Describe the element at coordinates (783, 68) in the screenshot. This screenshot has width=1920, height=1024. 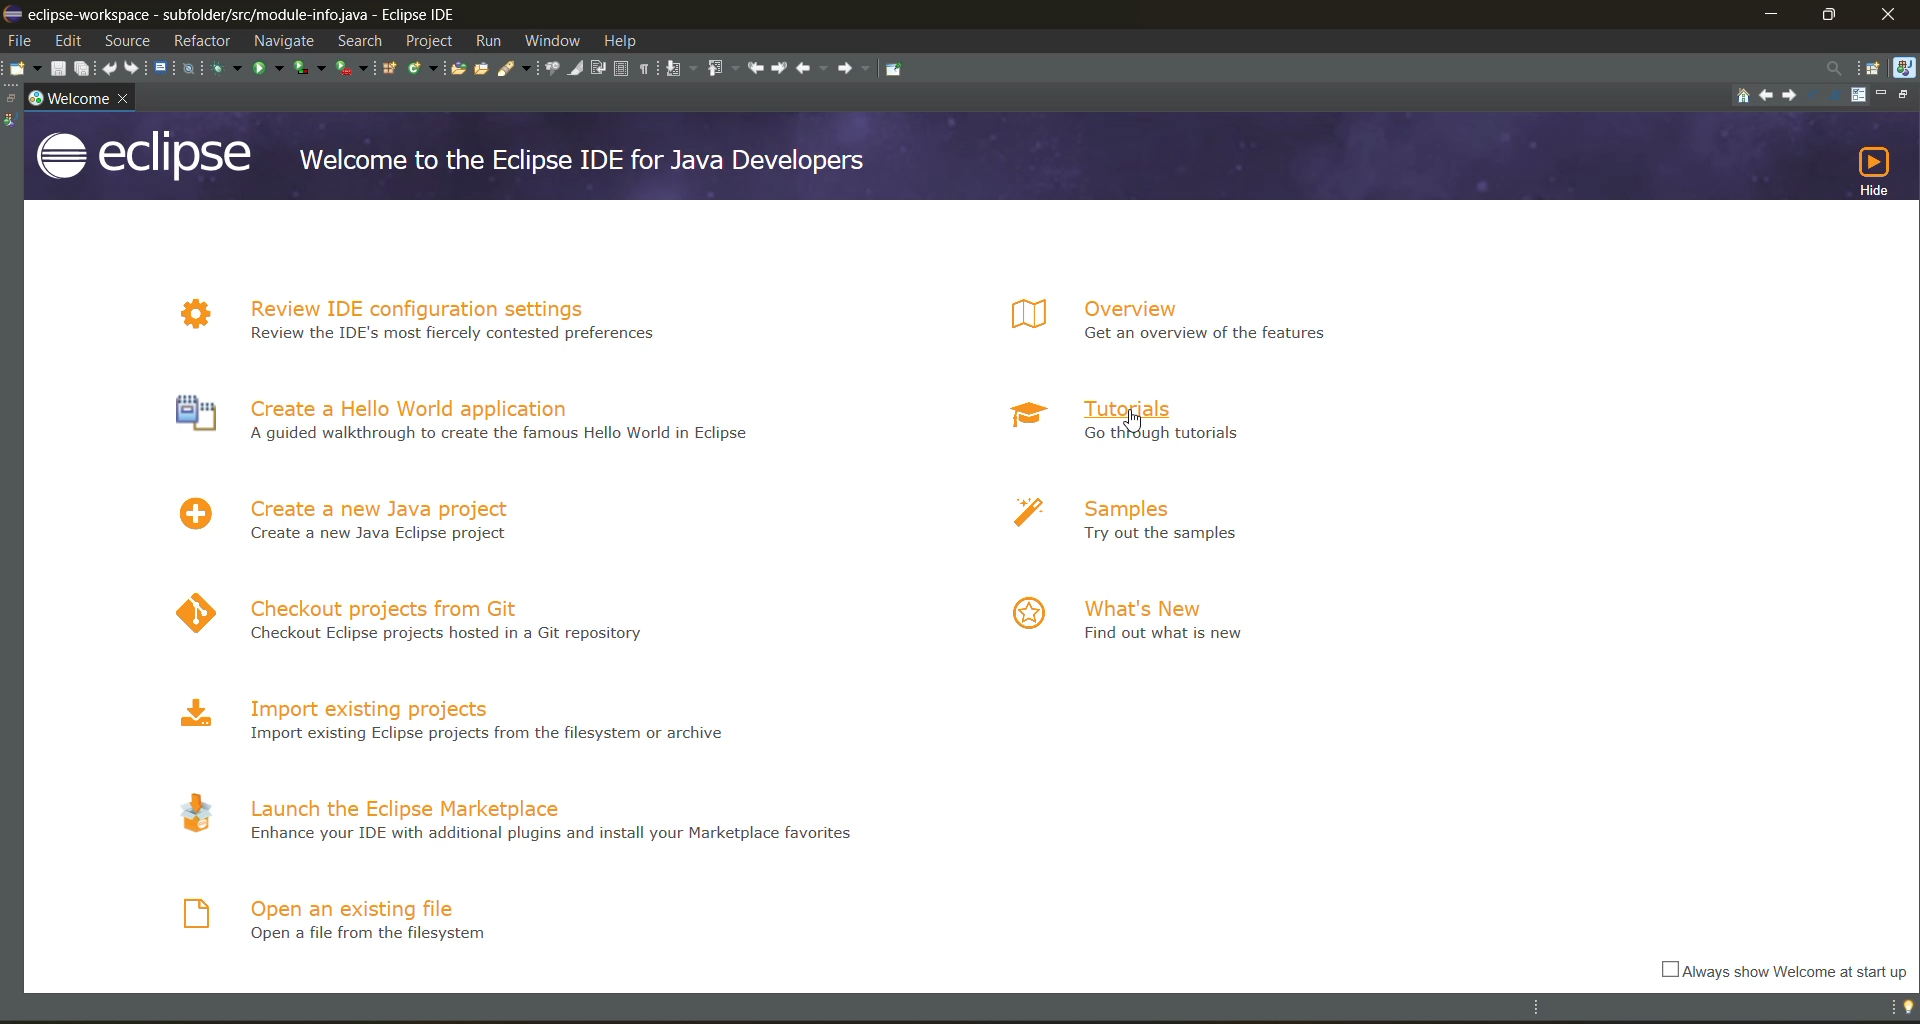
I see `next edit location` at that location.